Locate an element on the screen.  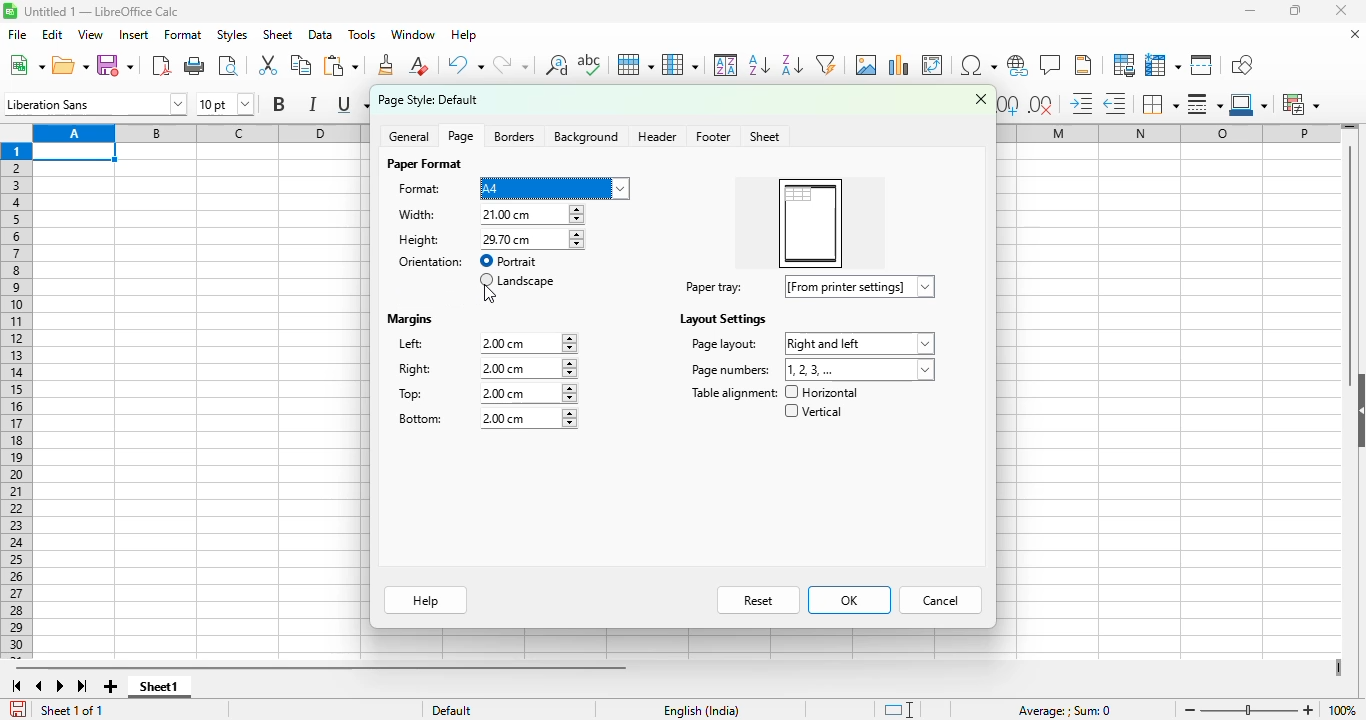
clone formatting is located at coordinates (387, 65).